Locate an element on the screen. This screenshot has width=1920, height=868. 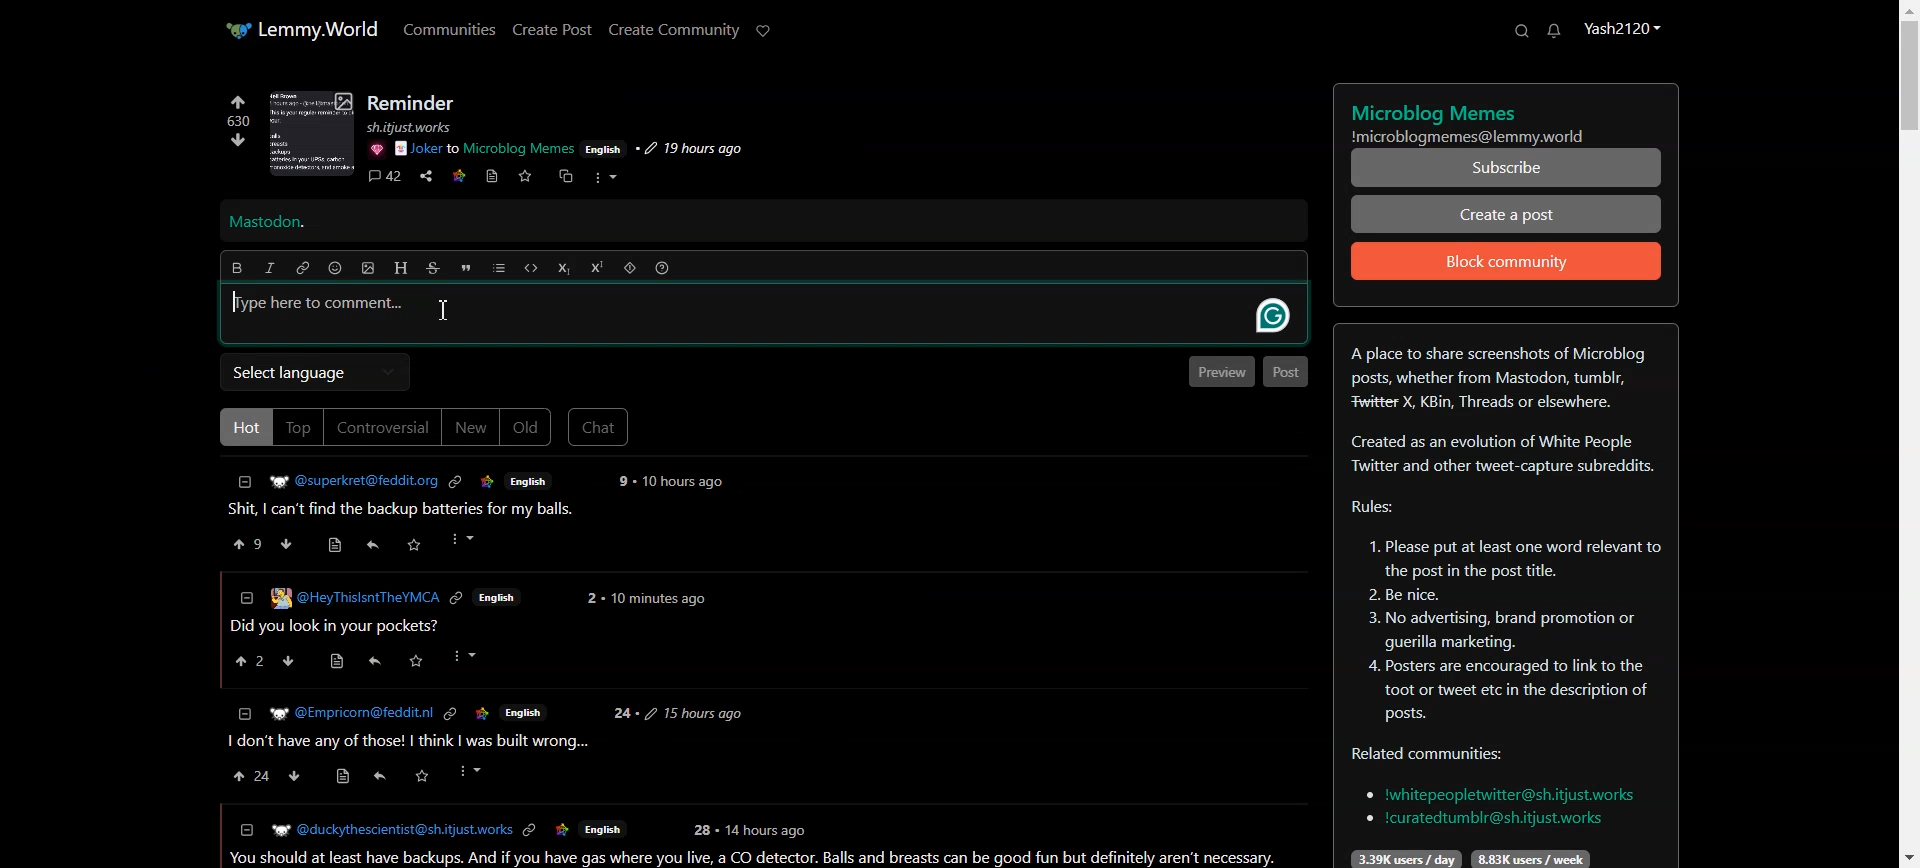
Post is located at coordinates (1286, 372).